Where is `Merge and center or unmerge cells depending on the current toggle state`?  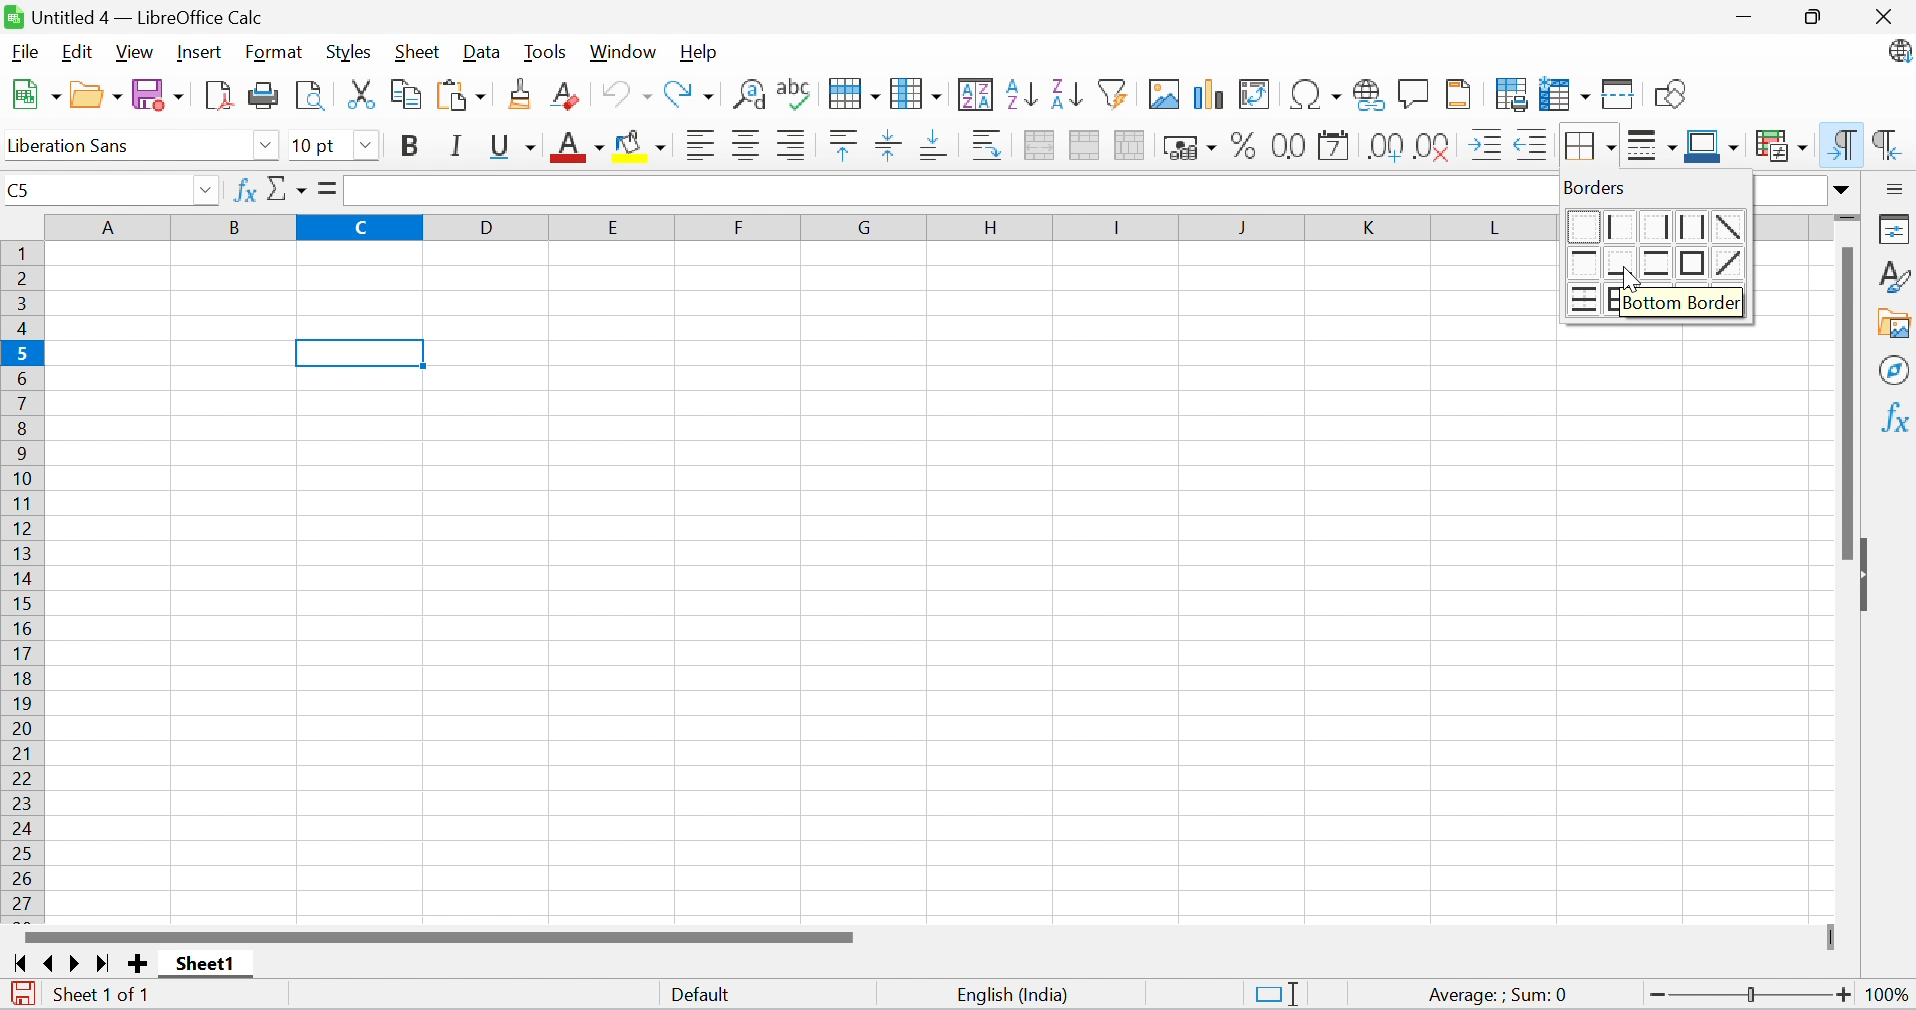
Merge and center or unmerge cells depending on the current toggle state is located at coordinates (1041, 145).